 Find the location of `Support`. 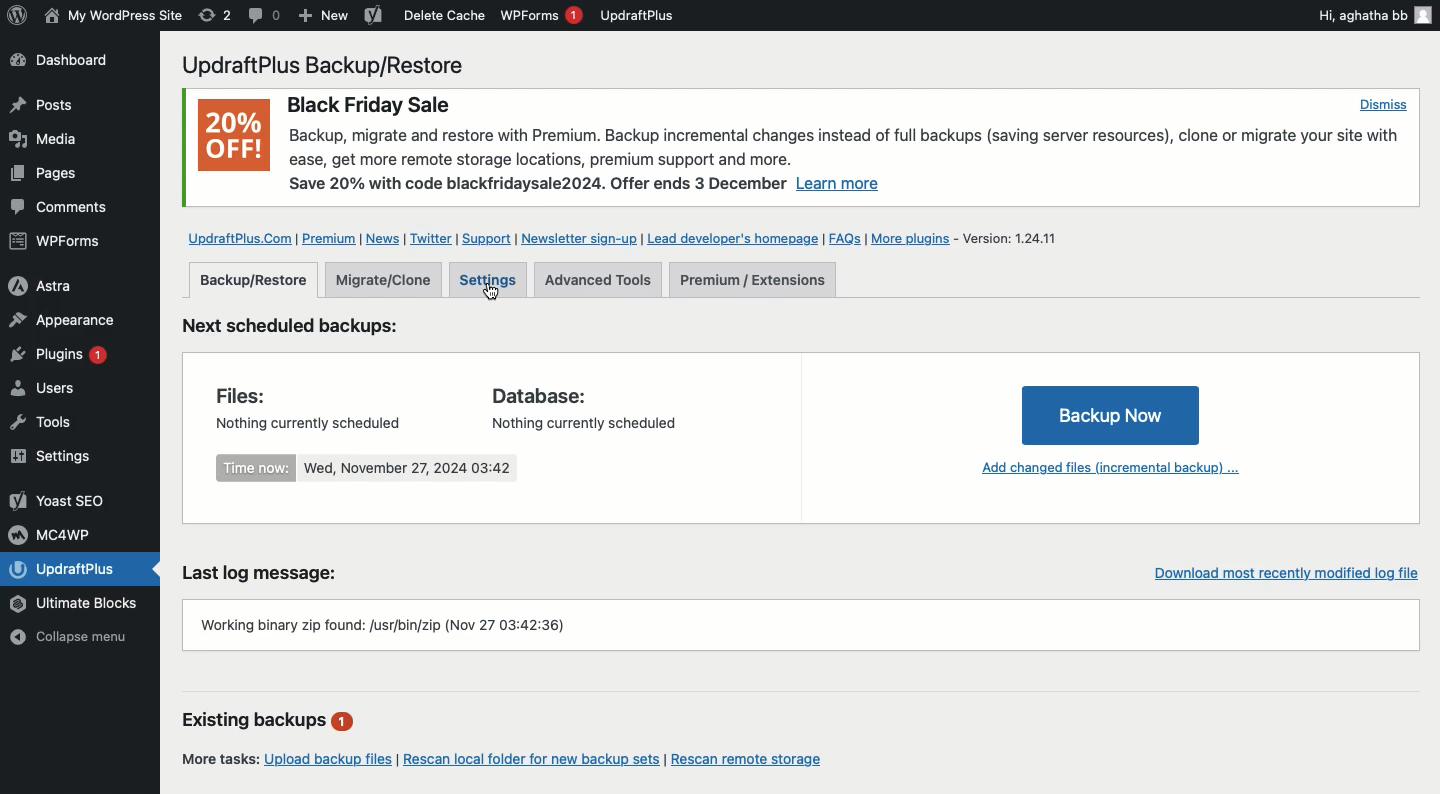

Support is located at coordinates (485, 239).